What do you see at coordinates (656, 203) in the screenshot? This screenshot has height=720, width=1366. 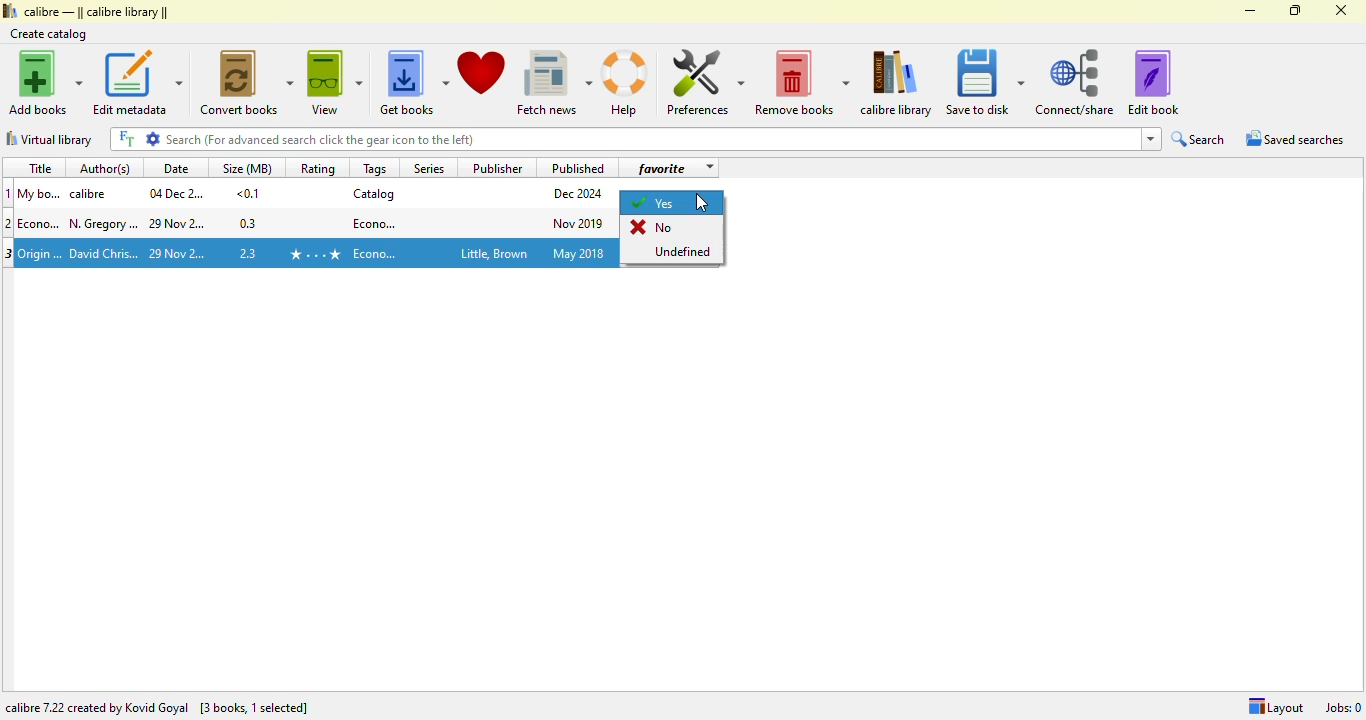 I see `yes` at bounding box center [656, 203].